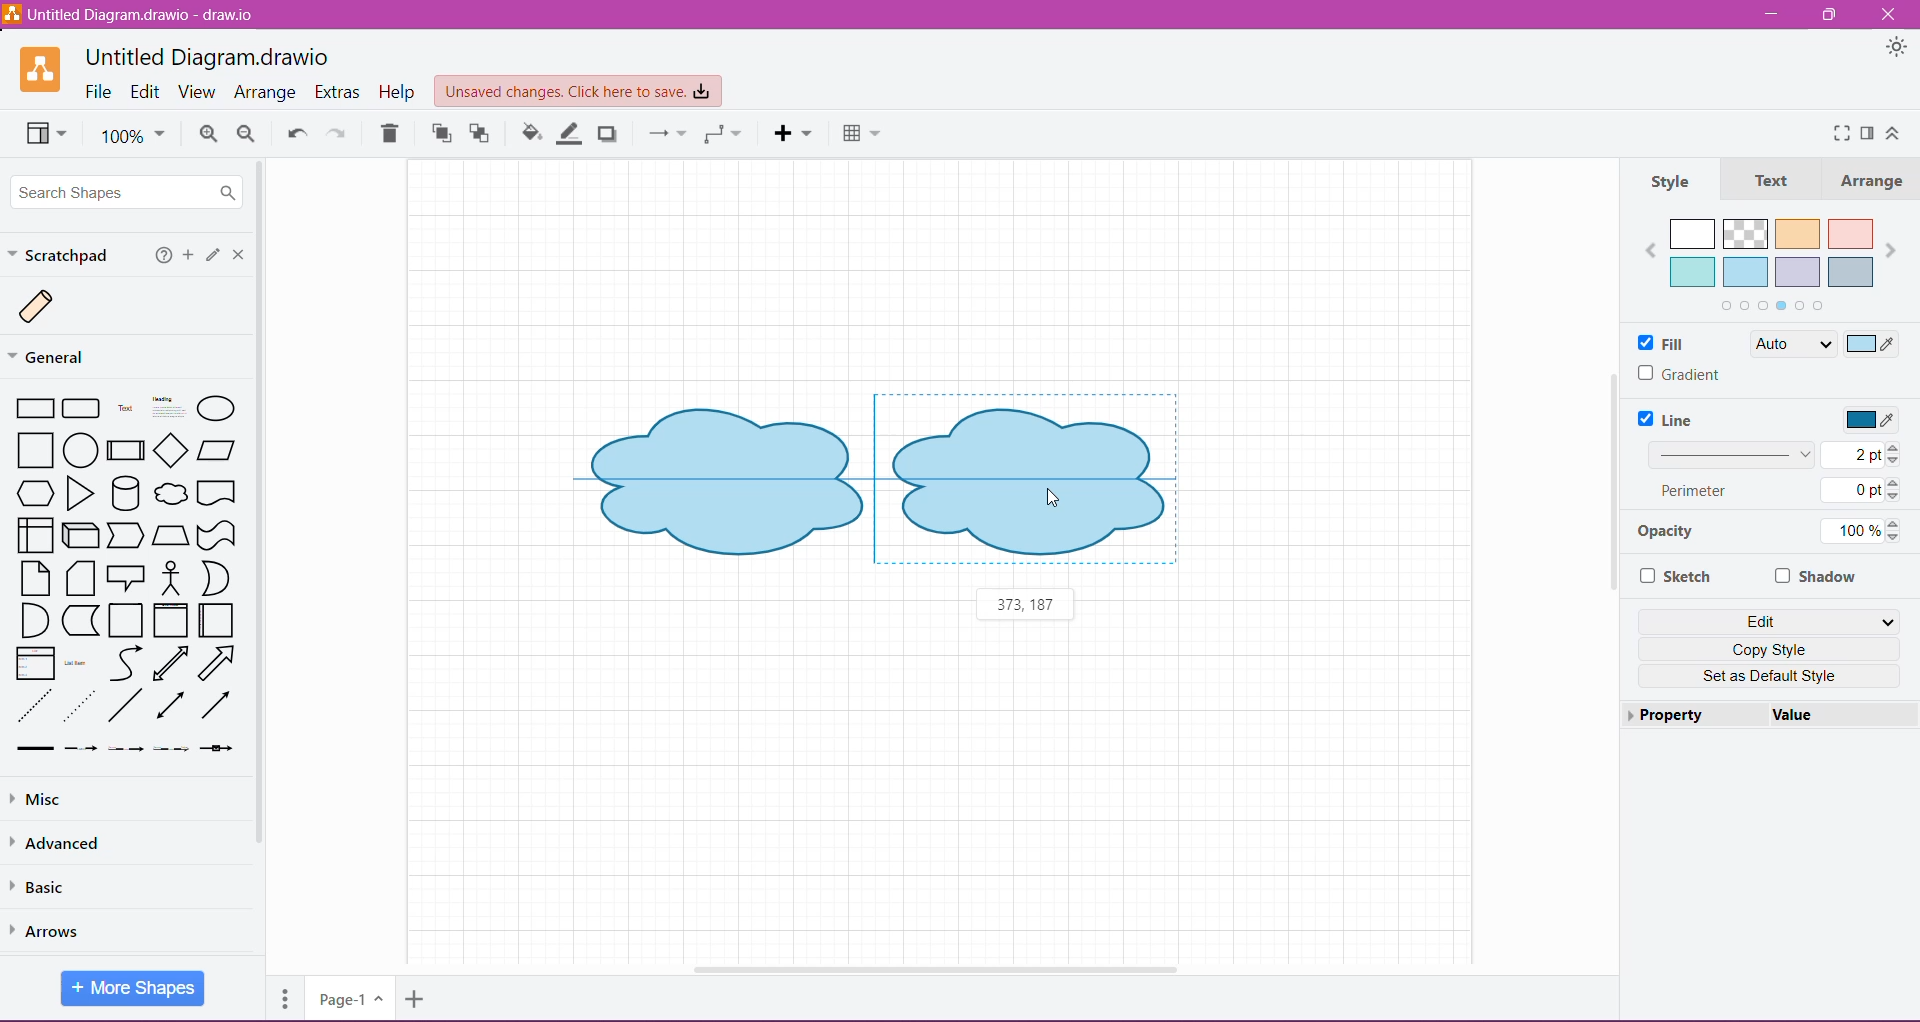 This screenshot has height=1022, width=1920. Describe the element at coordinates (577, 91) in the screenshot. I see `Unsaved Changes. Click here to save` at that location.